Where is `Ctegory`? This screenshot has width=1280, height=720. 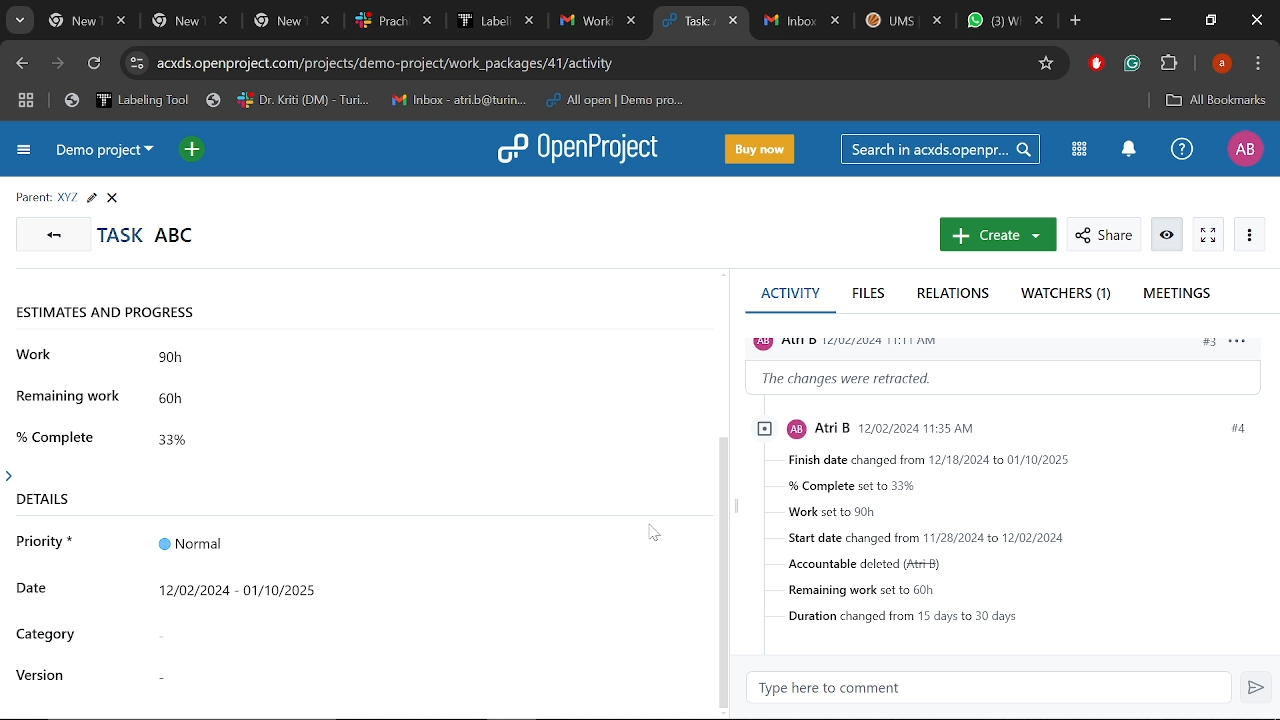
Ctegory is located at coordinates (416, 634).